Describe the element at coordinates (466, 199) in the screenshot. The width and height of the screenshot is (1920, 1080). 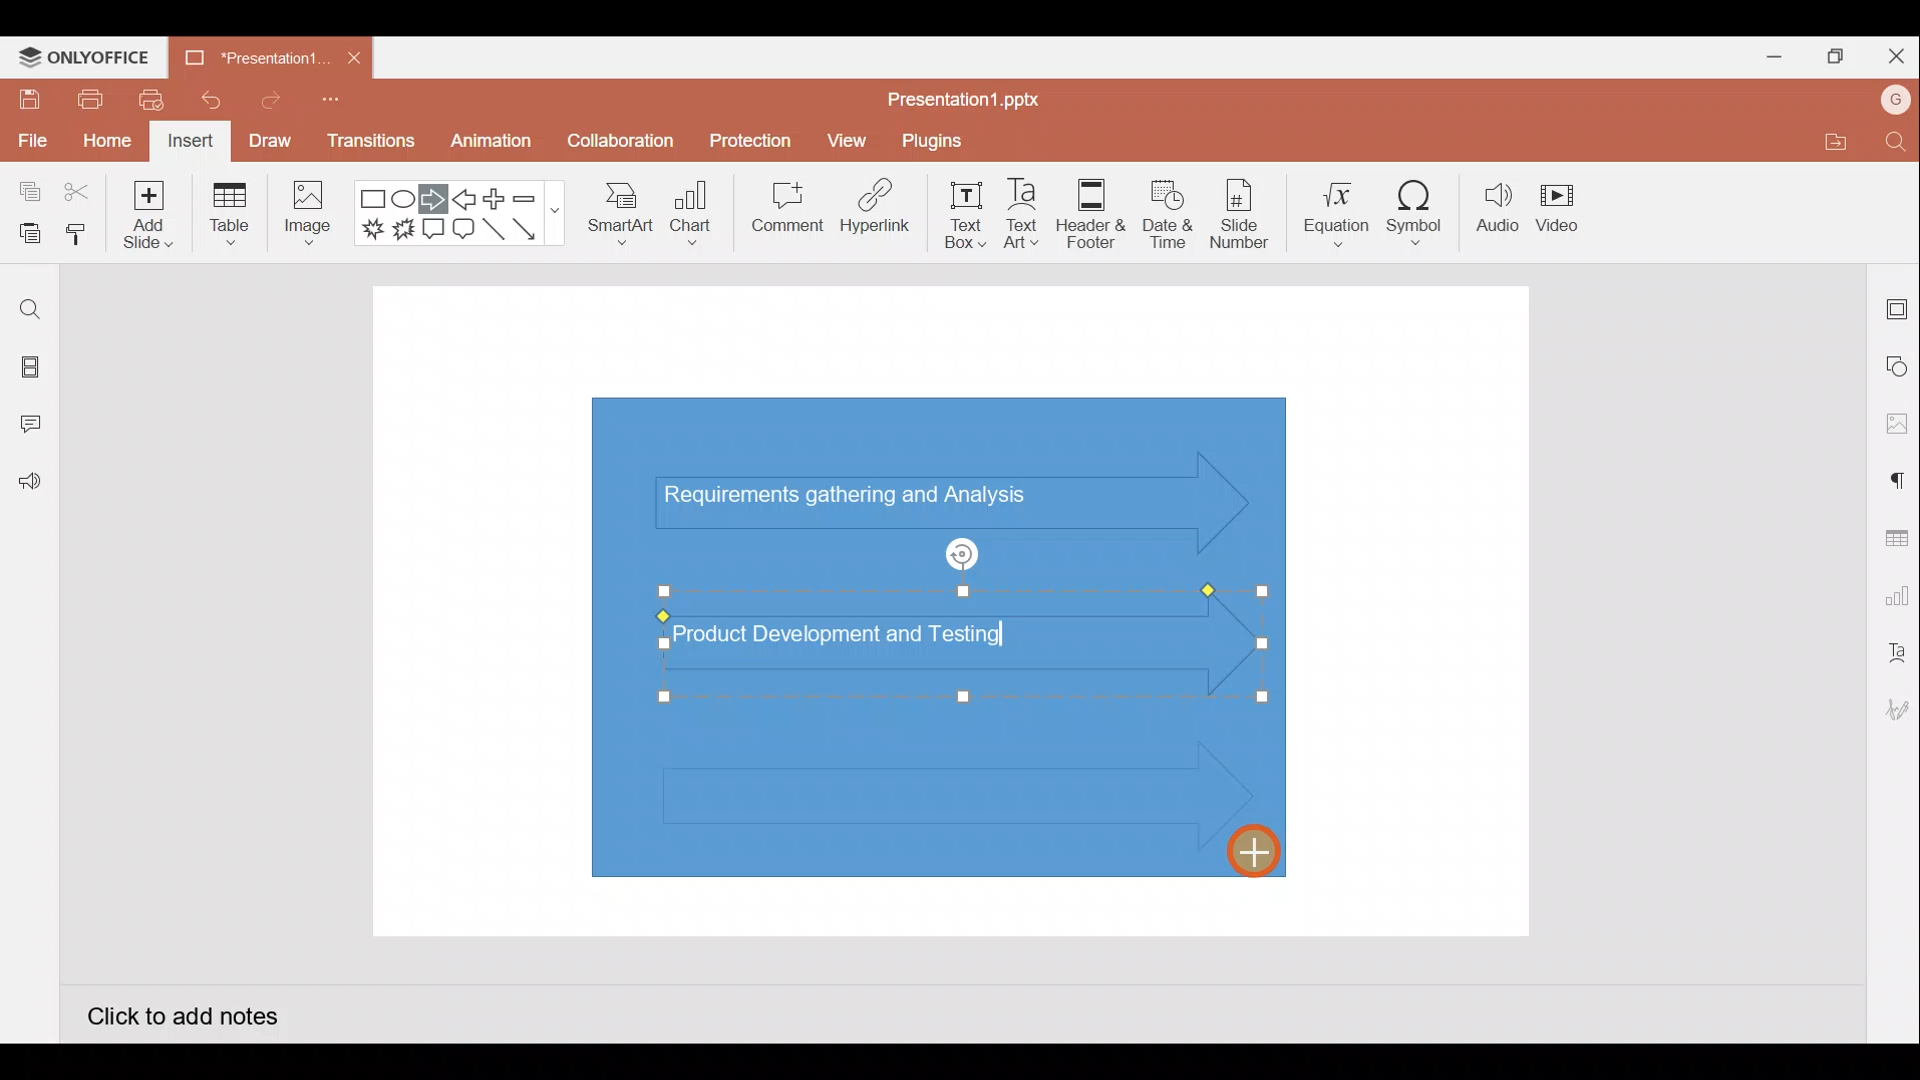
I see `Left arrow` at that location.